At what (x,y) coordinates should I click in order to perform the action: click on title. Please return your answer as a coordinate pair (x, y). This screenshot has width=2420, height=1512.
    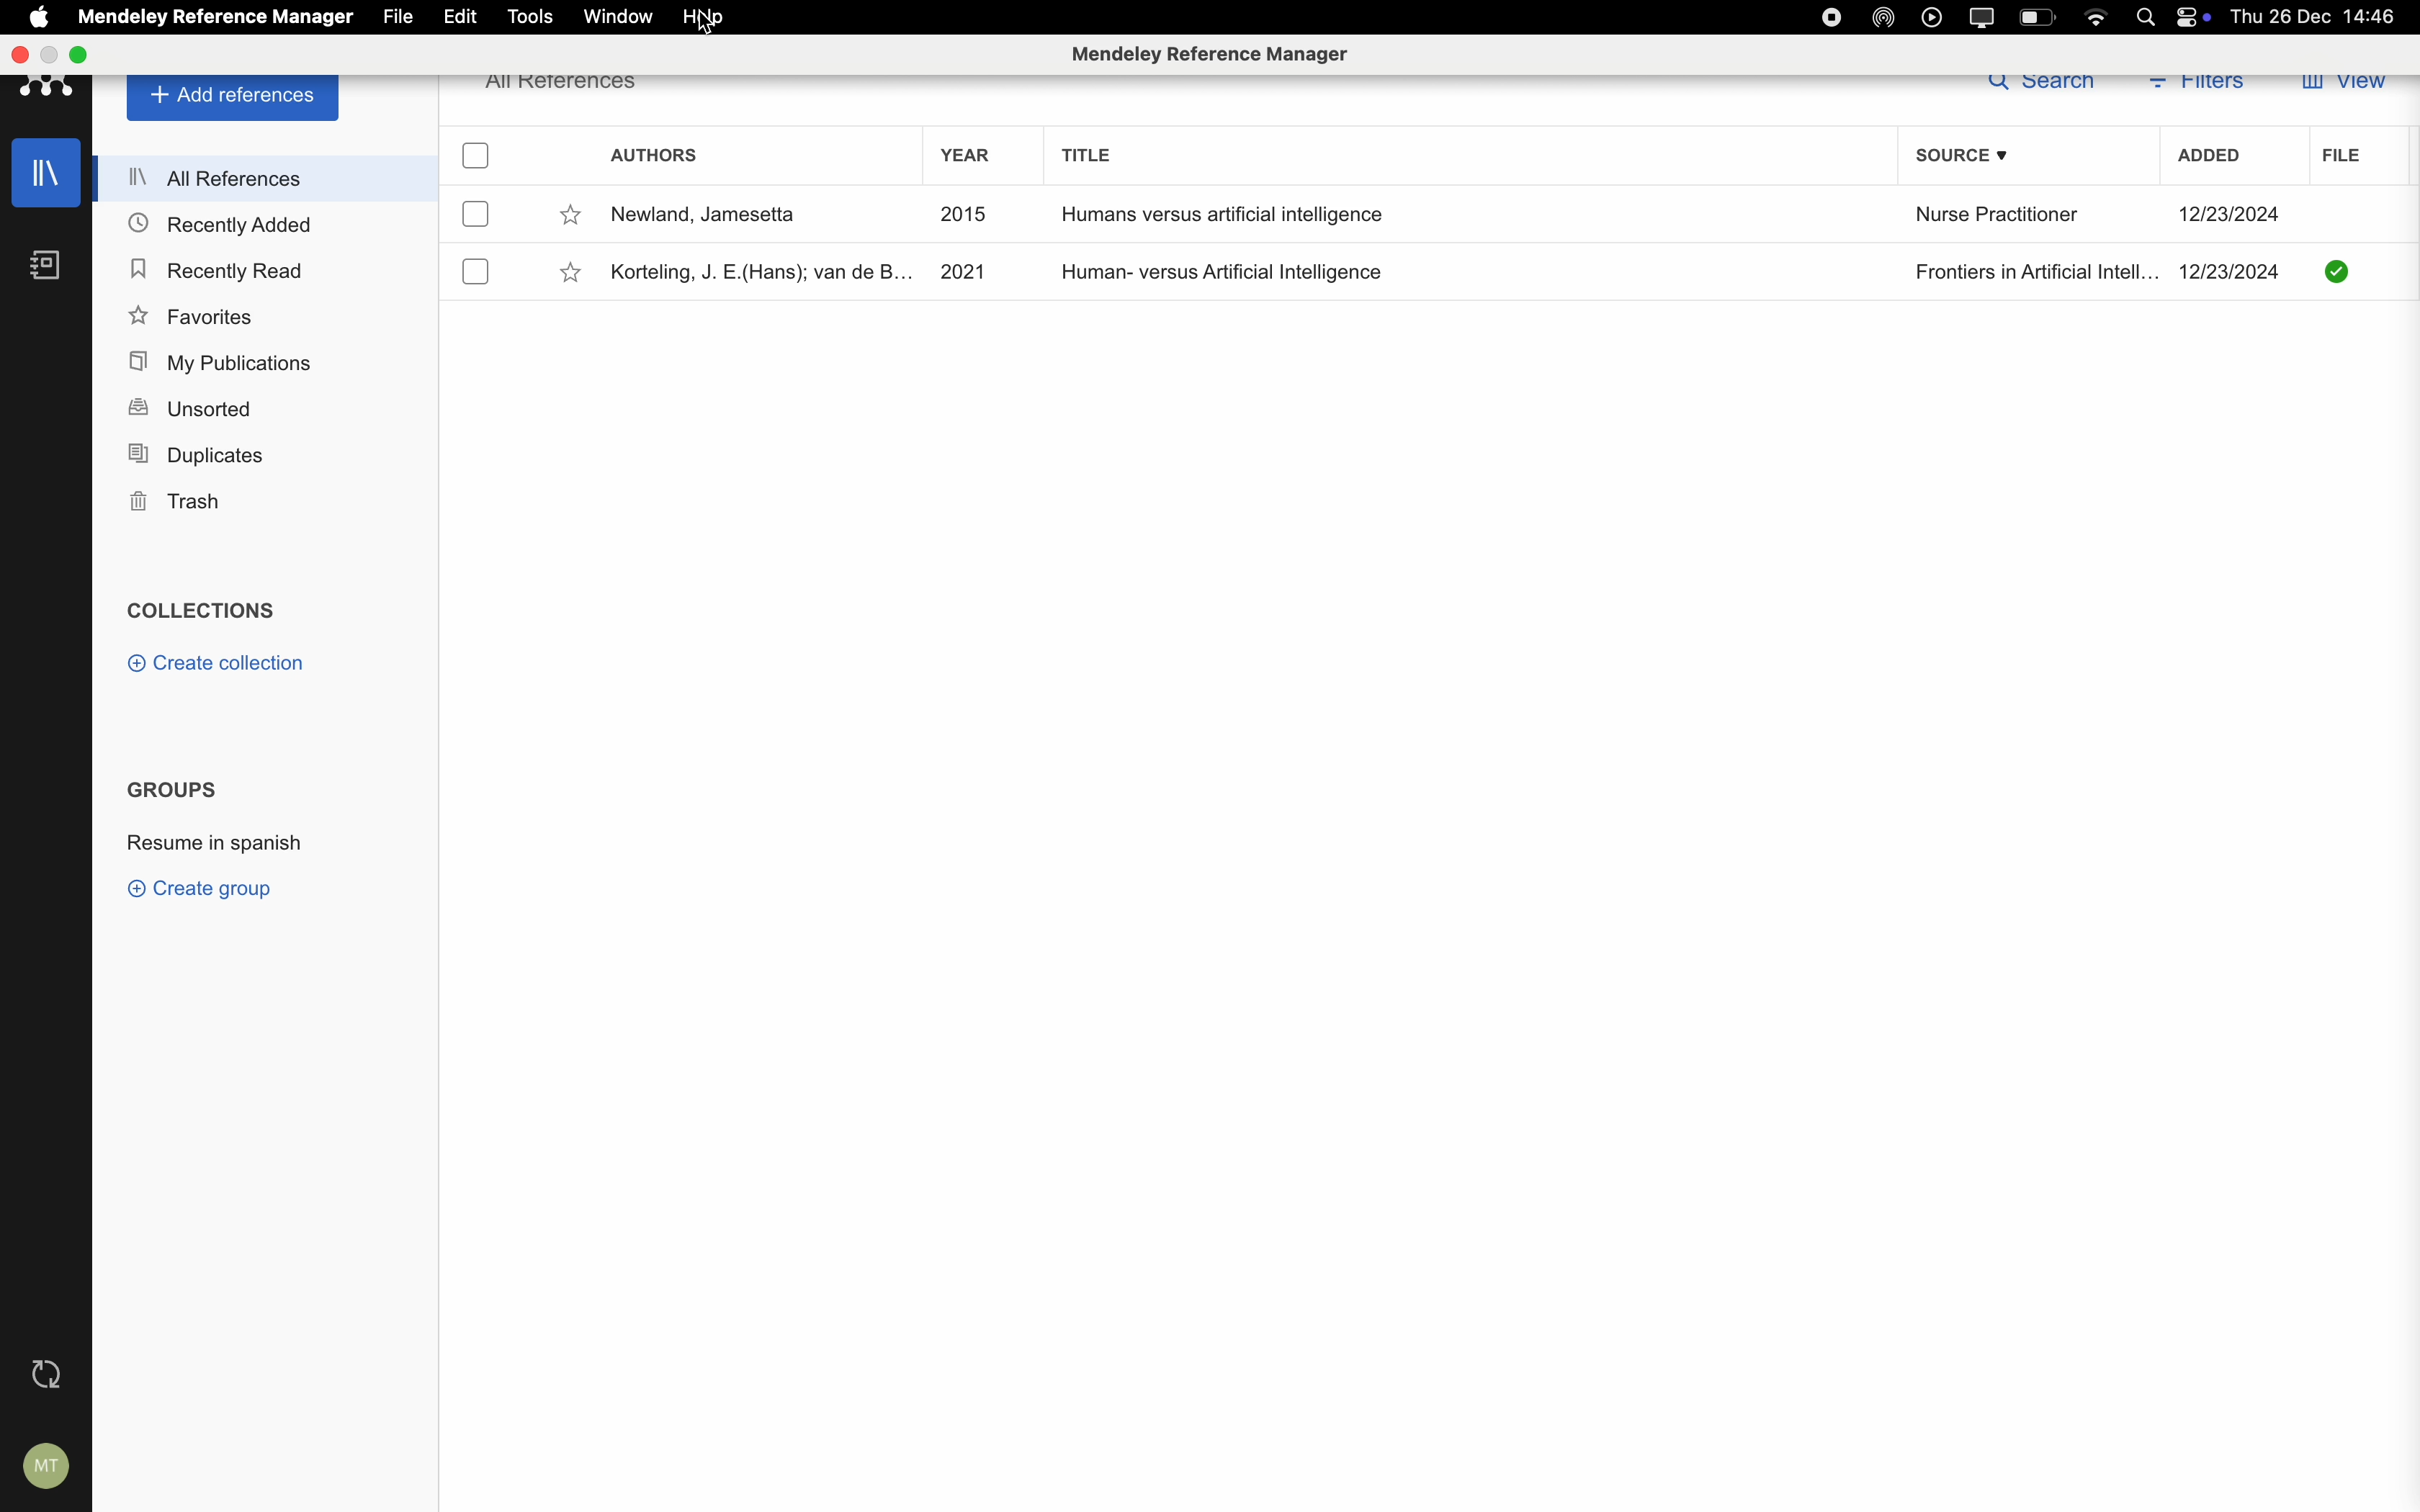
    Looking at the image, I should click on (1086, 156).